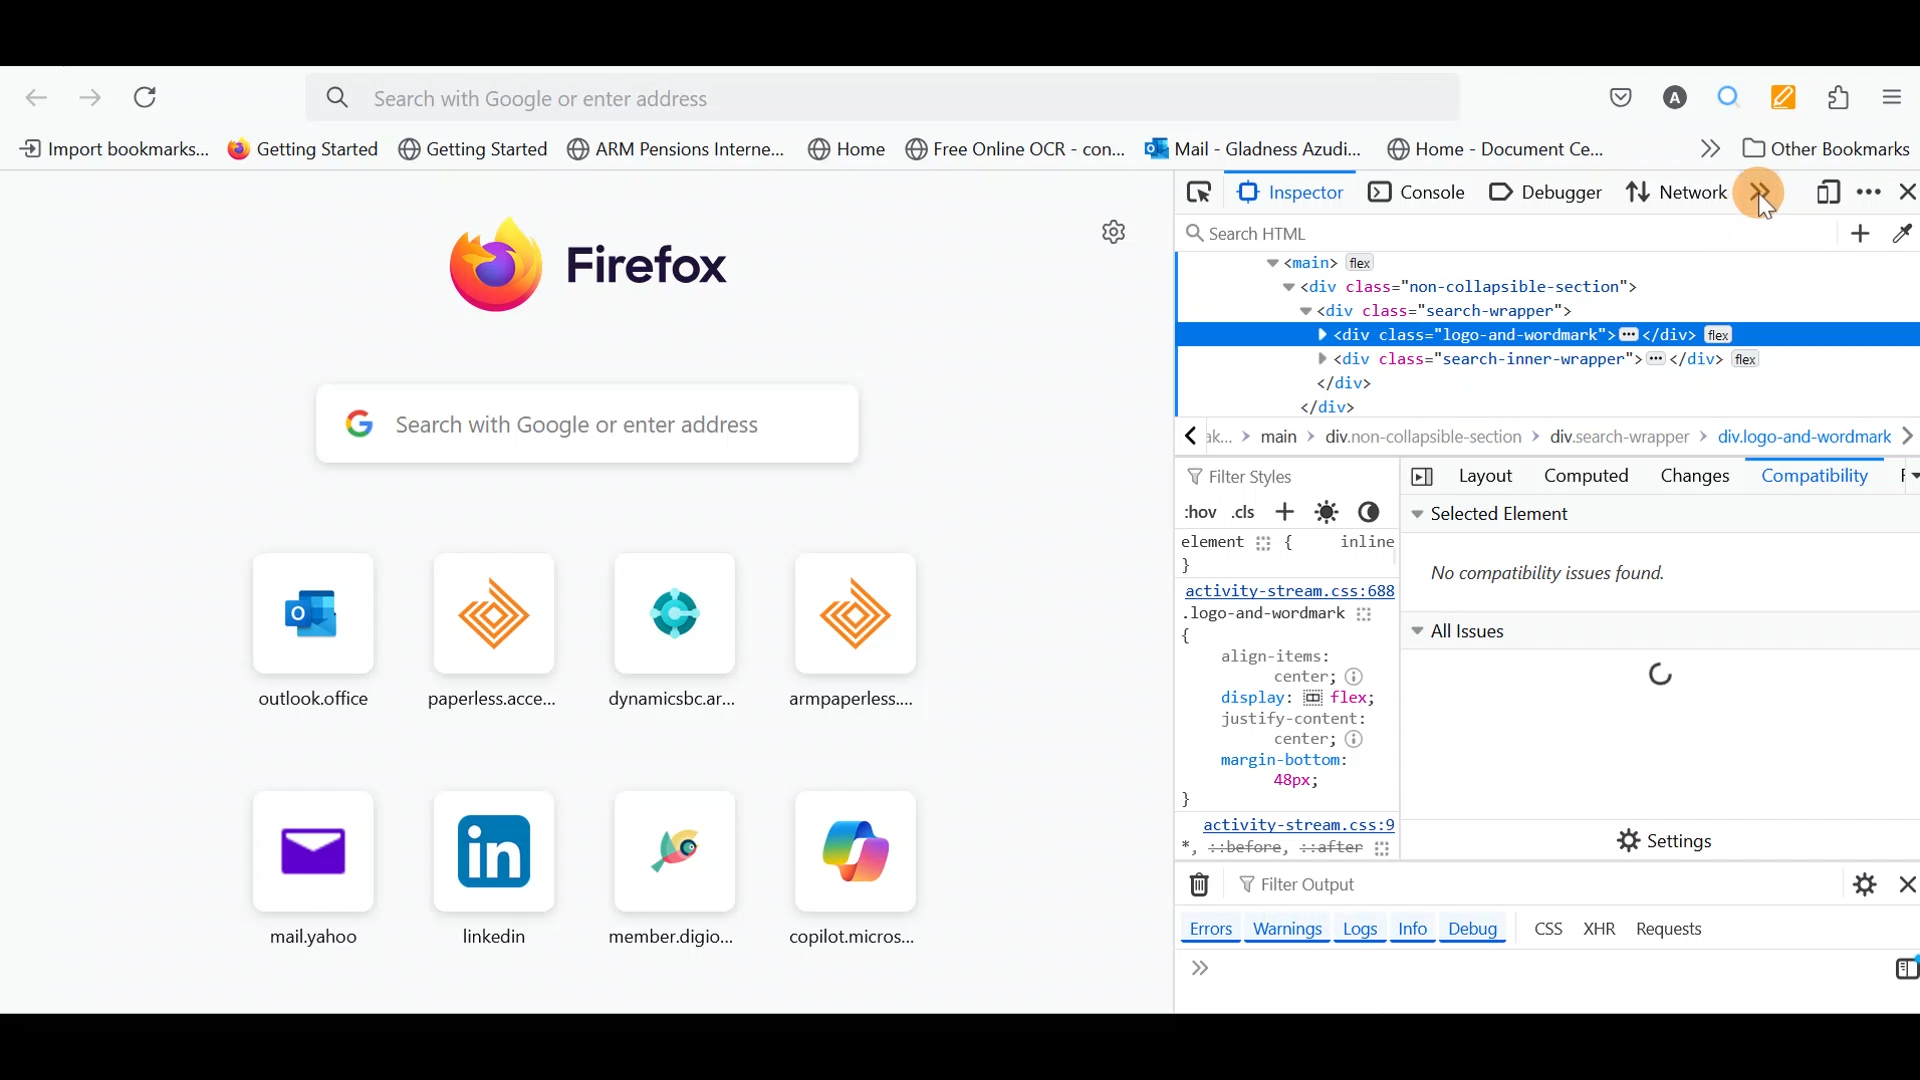 Image resolution: width=1920 pixels, height=1080 pixels. I want to click on Switch to multi line editor mode, so click(1899, 974).